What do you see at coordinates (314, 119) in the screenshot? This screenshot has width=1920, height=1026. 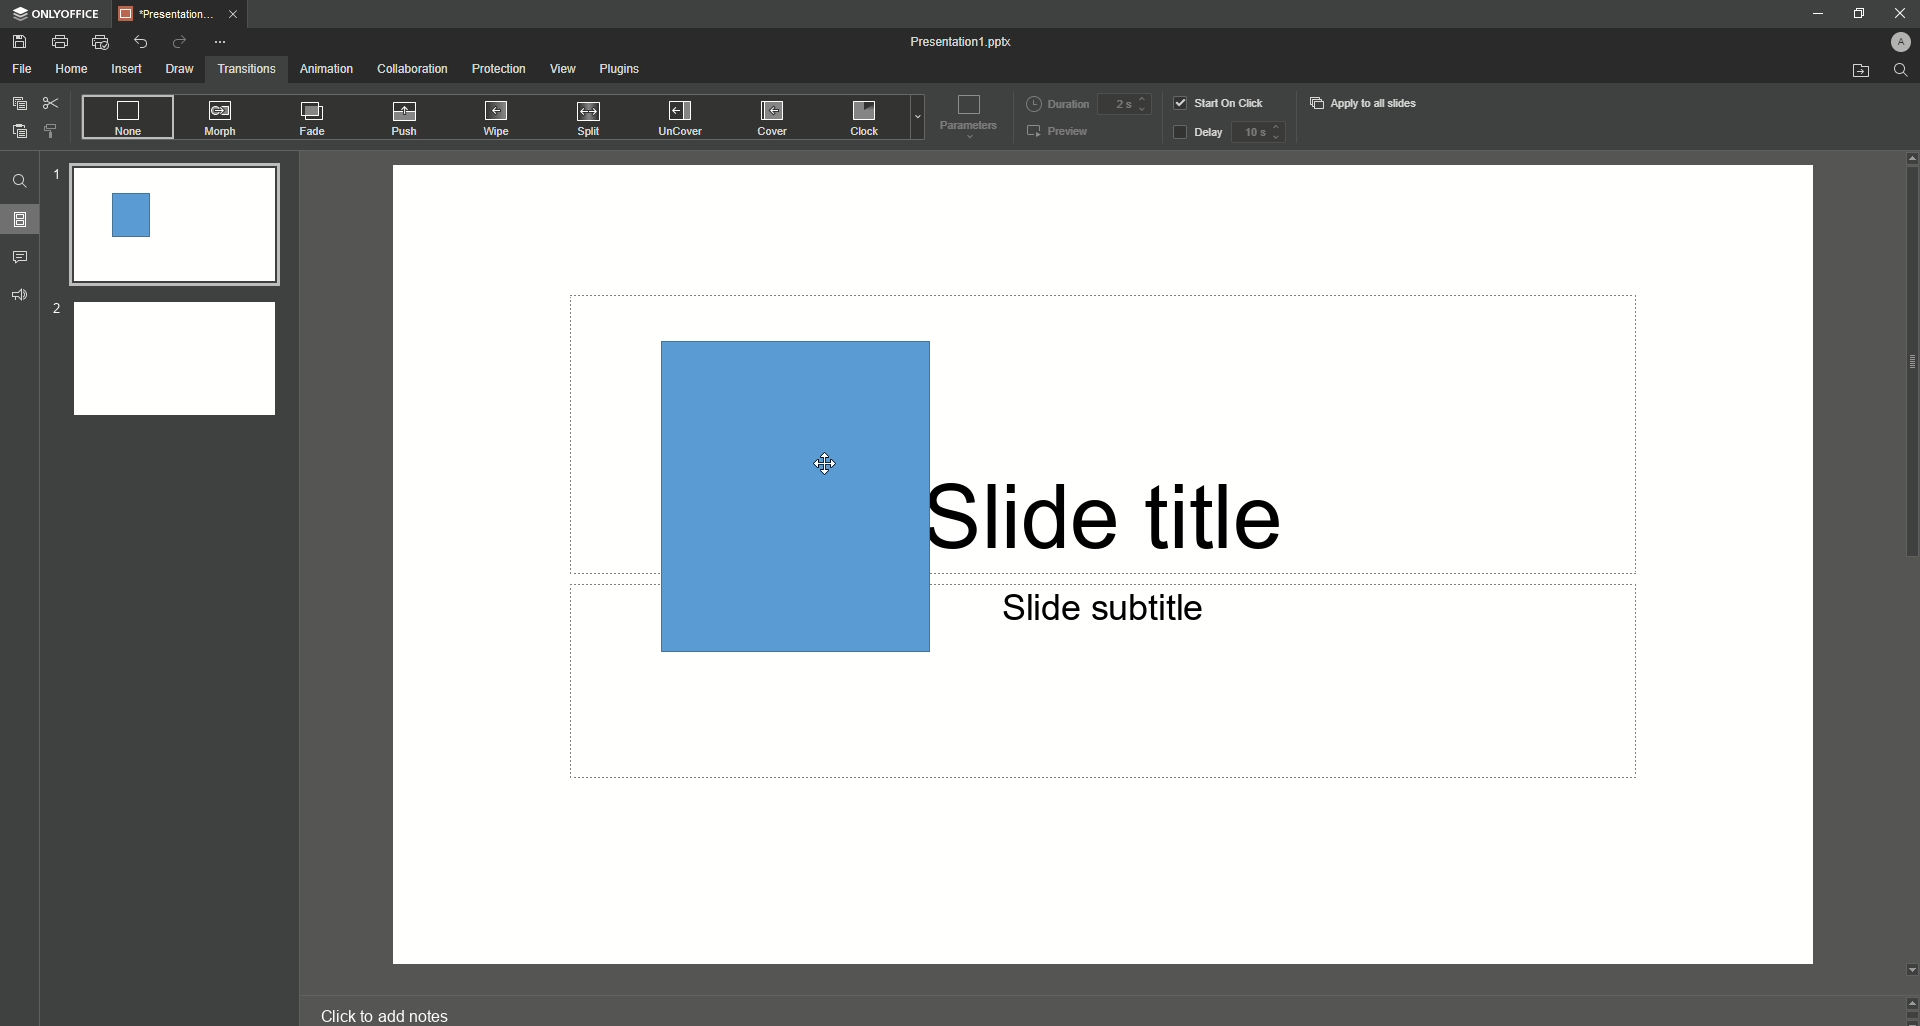 I see `Fade` at bounding box center [314, 119].